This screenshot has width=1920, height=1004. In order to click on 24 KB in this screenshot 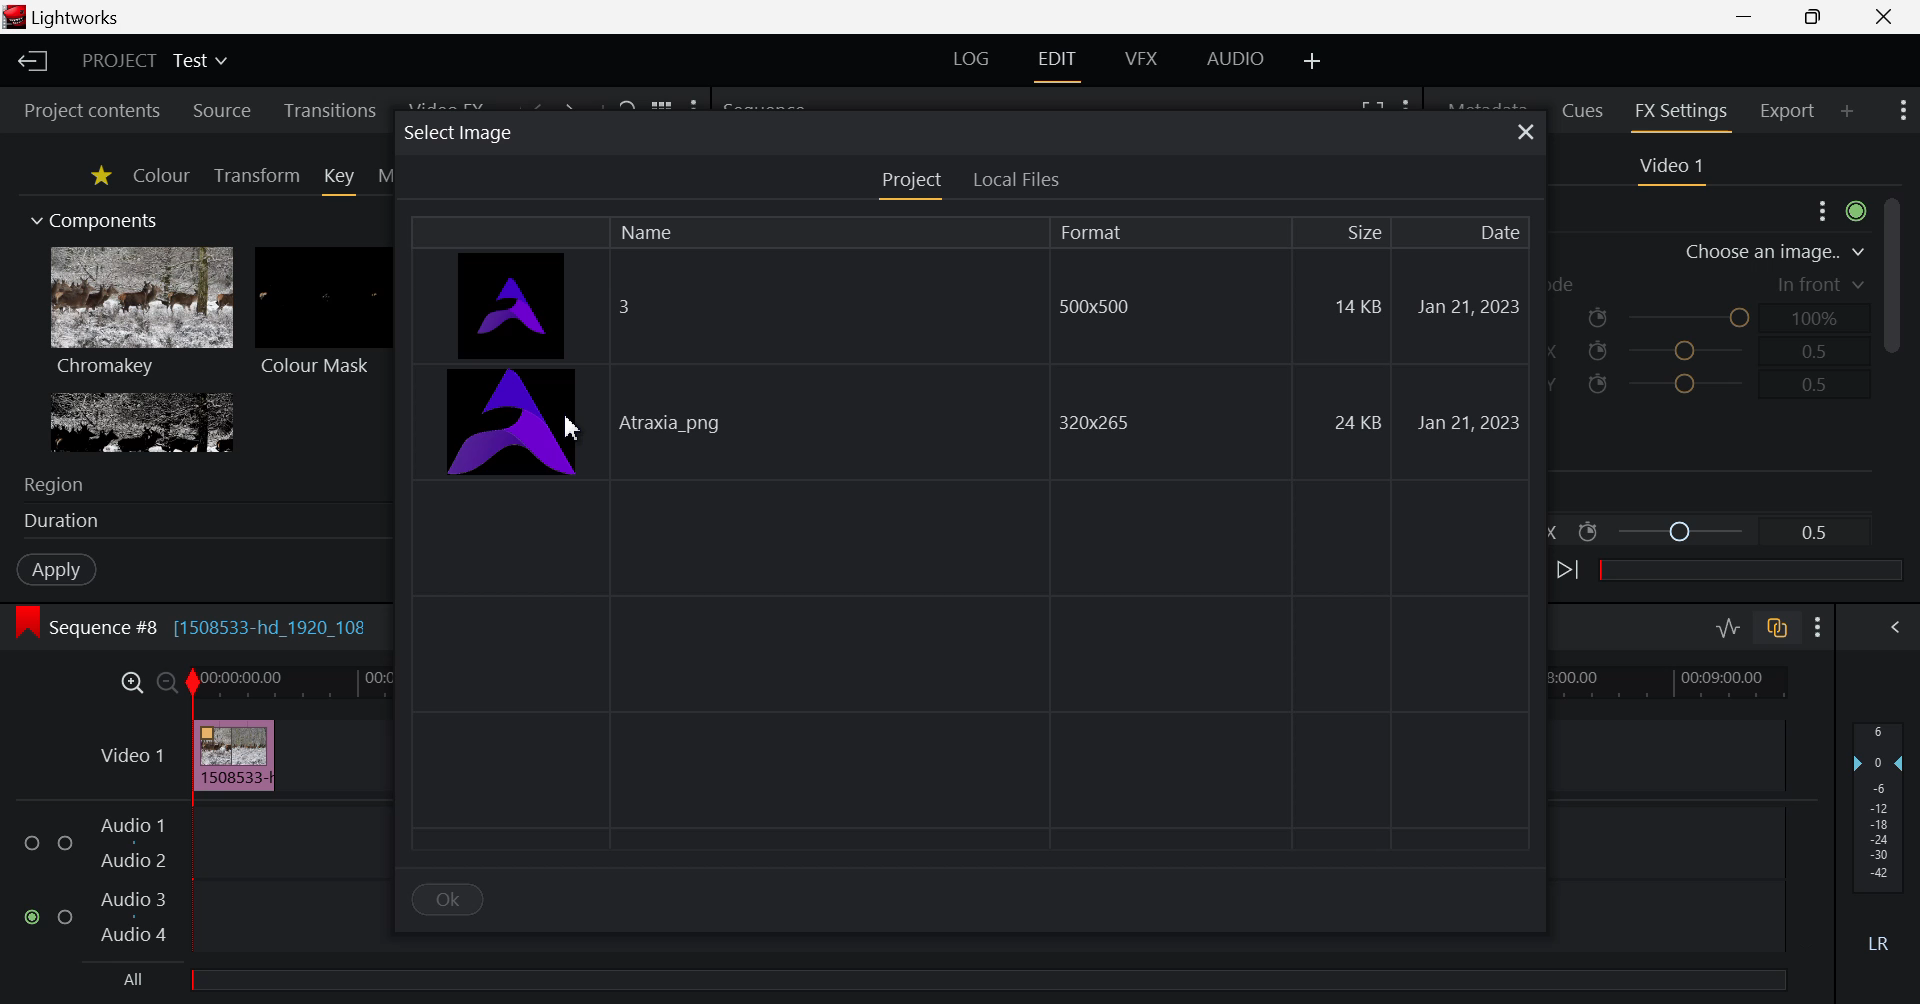, I will do `click(1347, 420)`.